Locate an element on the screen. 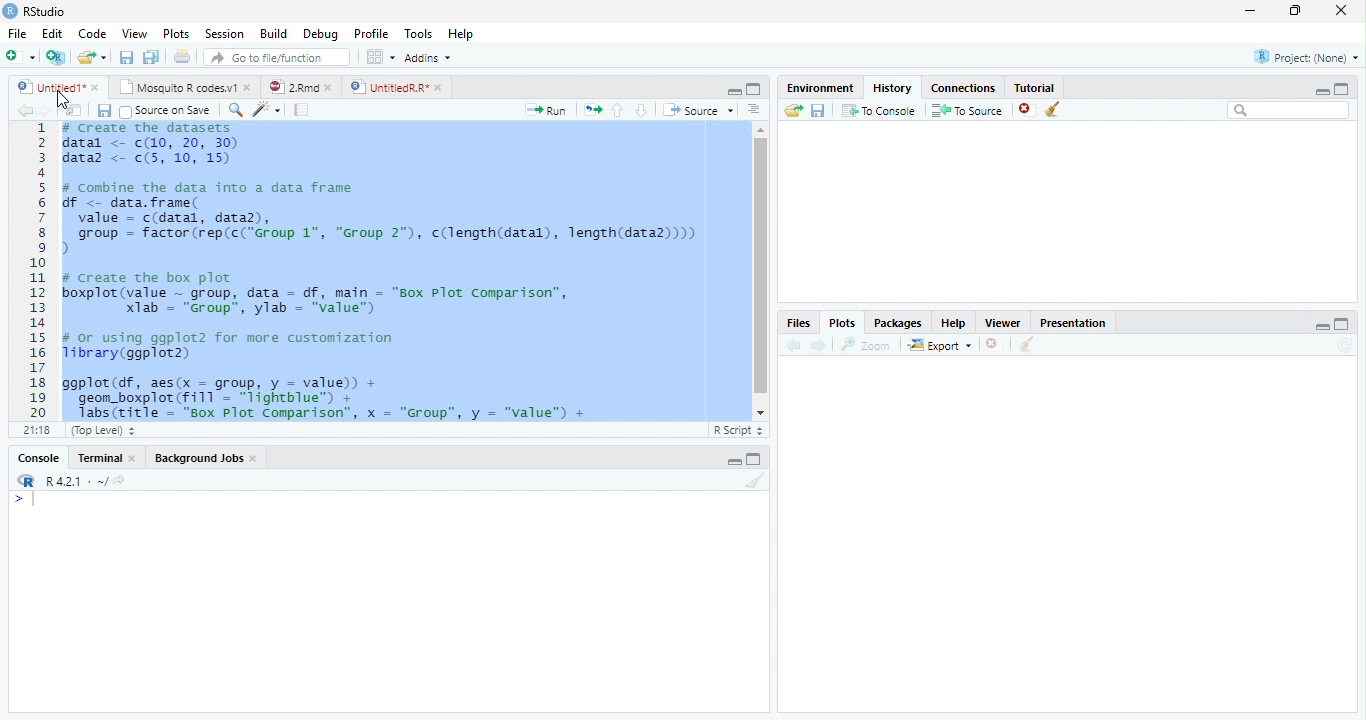 Image resolution: width=1366 pixels, height=720 pixels. History is located at coordinates (893, 88).